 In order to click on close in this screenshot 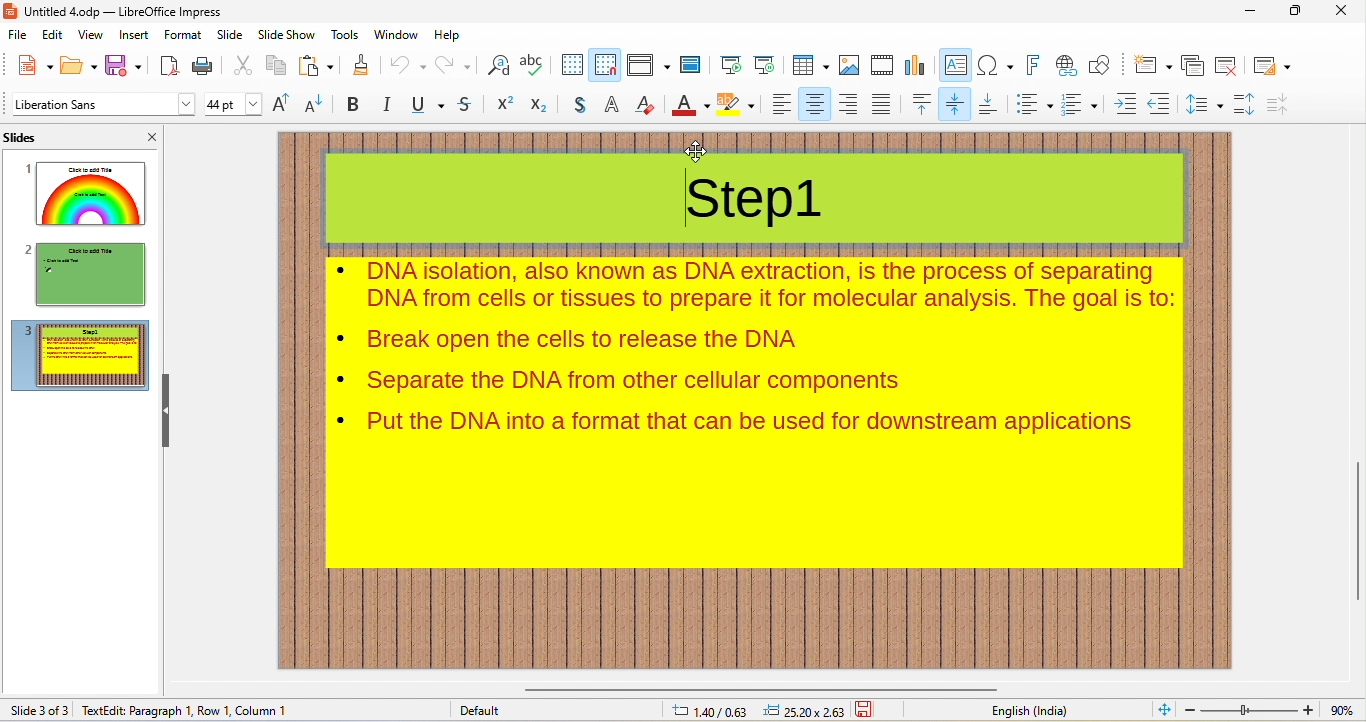, I will do `click(1344, 11)`.